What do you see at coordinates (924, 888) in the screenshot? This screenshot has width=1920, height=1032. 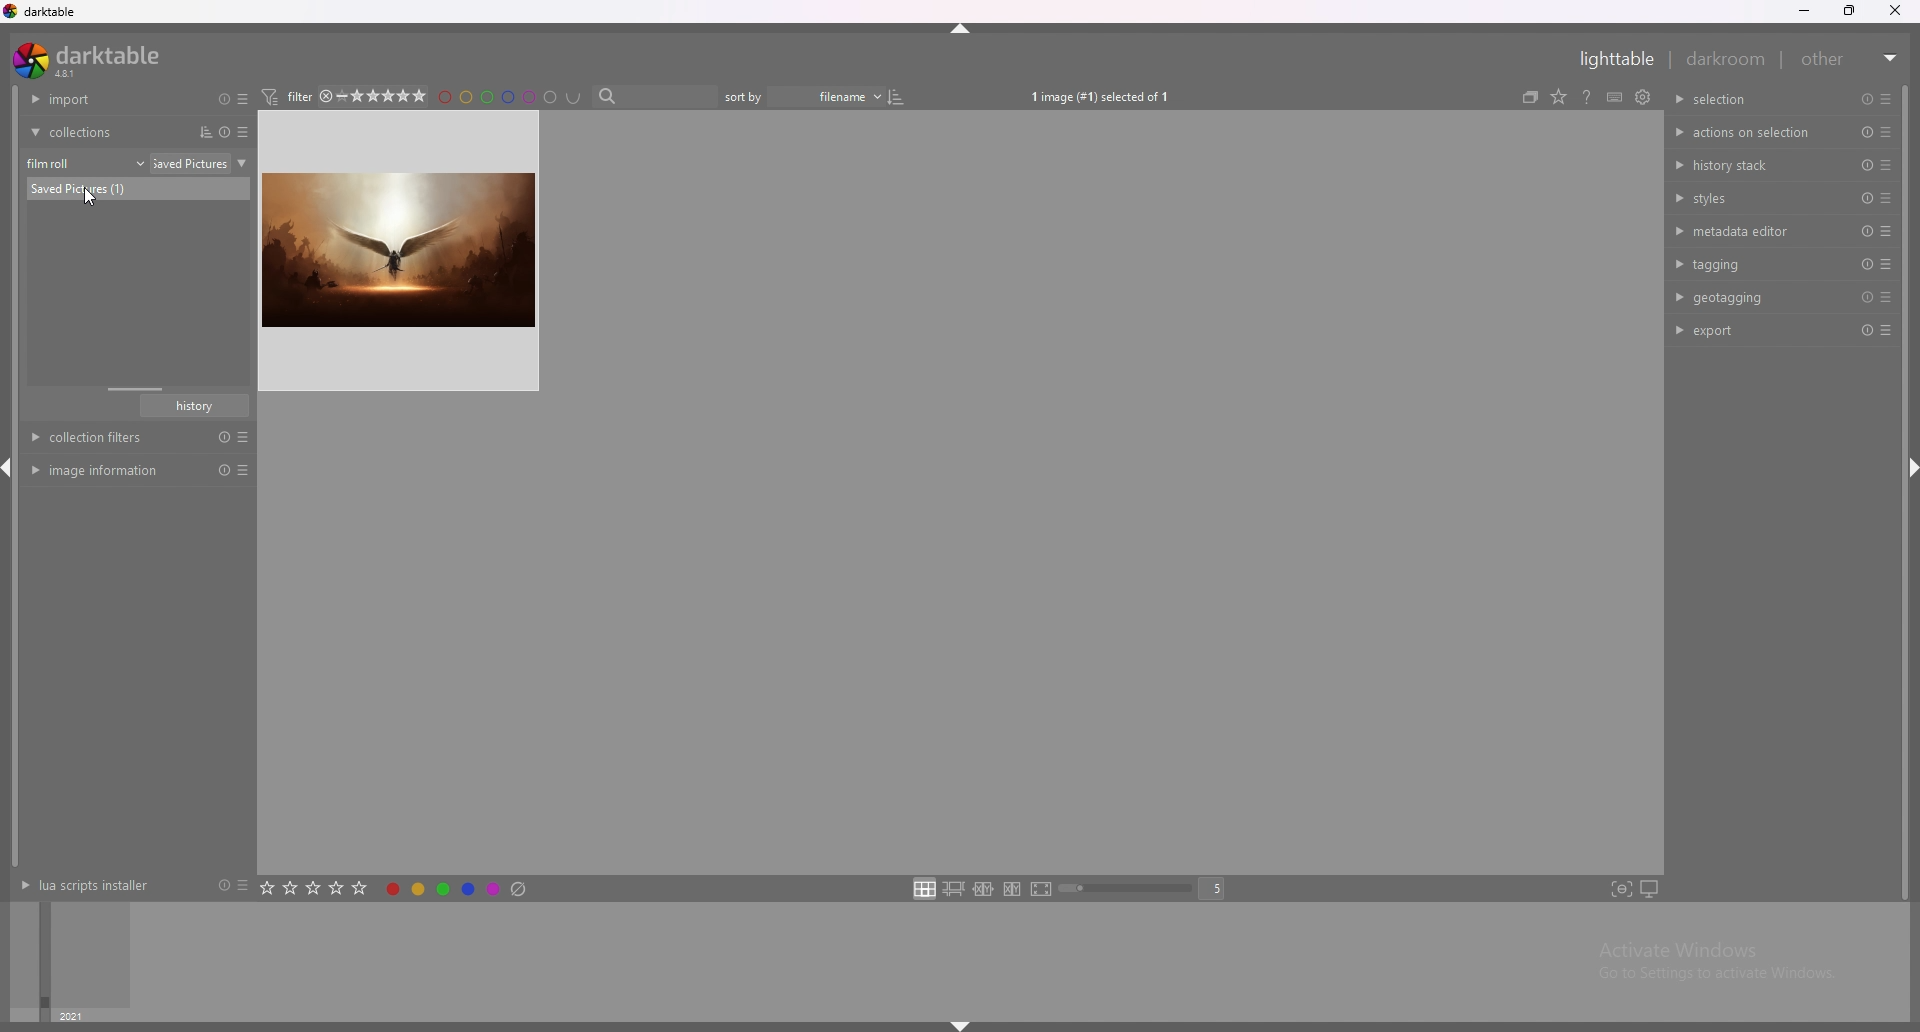 I see `filemanager layout` at bounding box center [924, 888].